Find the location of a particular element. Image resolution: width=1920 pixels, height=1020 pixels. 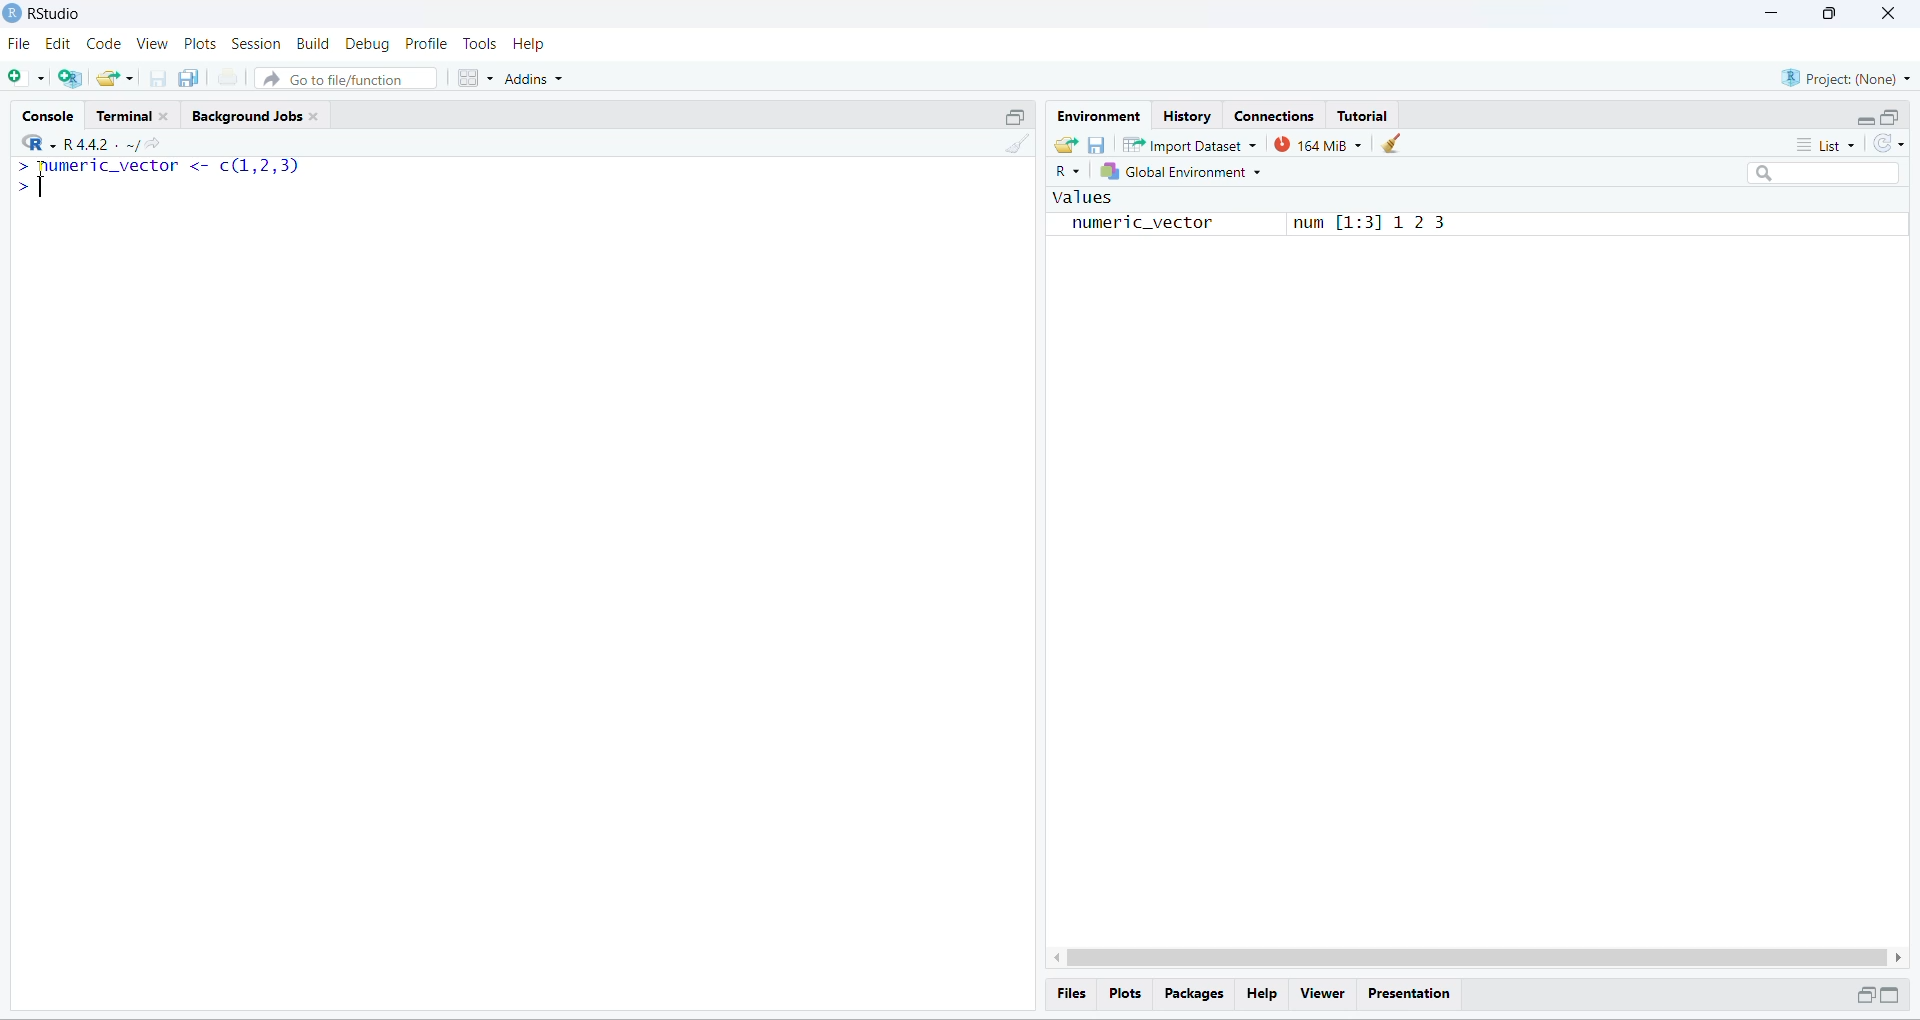

Terminal is located at coordinates (136, 112).